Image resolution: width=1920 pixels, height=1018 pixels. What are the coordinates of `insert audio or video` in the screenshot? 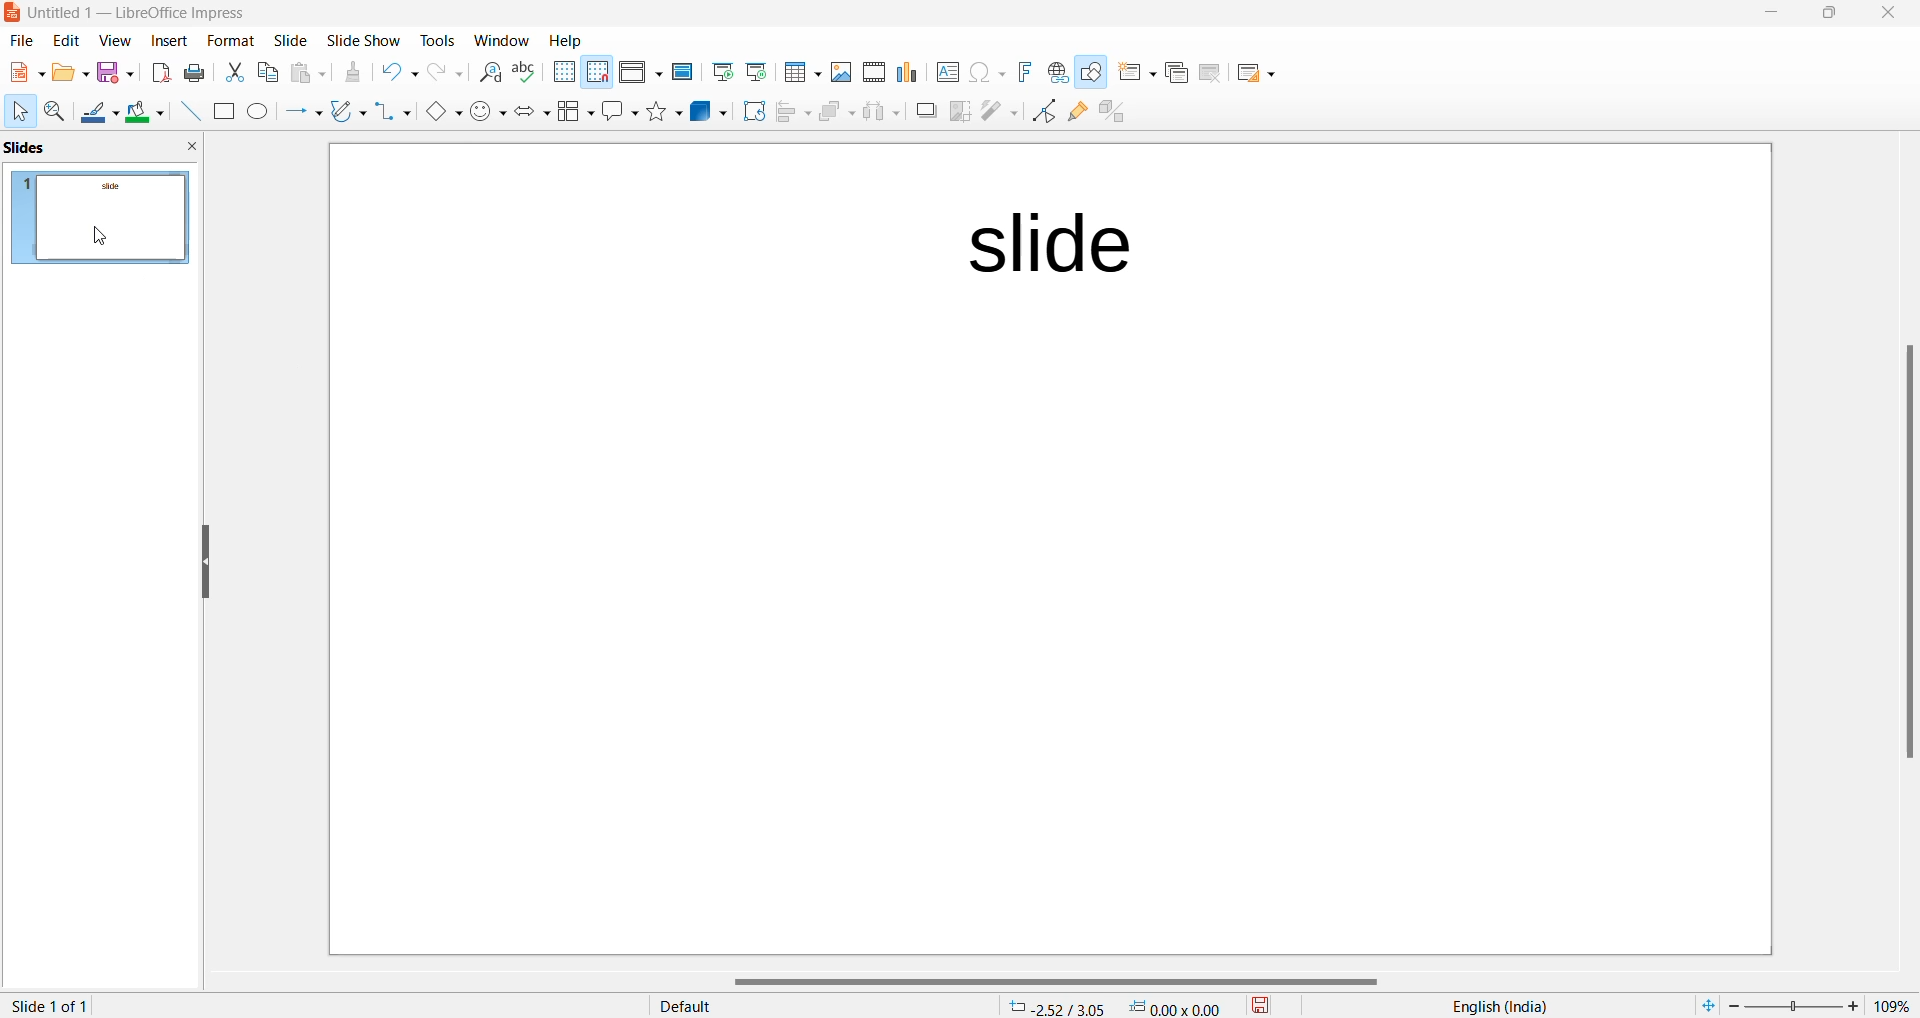 It's located at (872, 73).